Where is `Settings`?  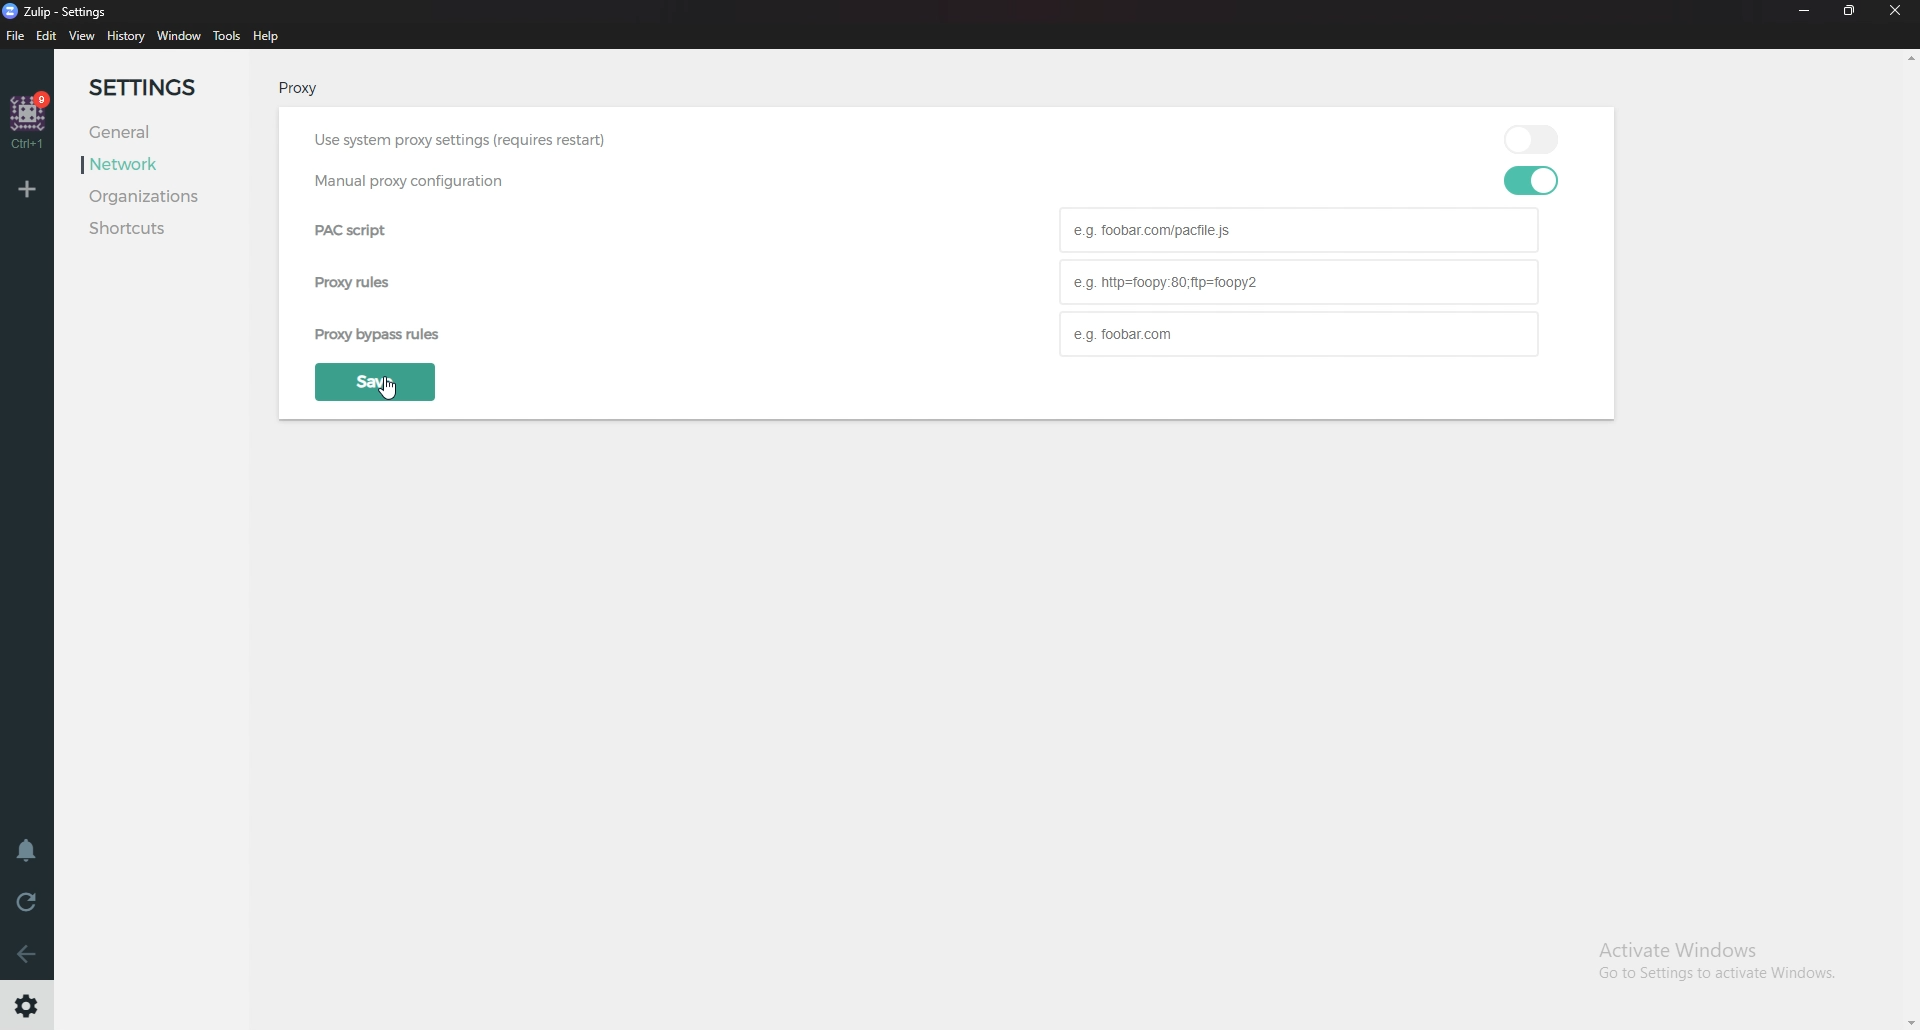
Settings is located at coordinates (28, 1006).